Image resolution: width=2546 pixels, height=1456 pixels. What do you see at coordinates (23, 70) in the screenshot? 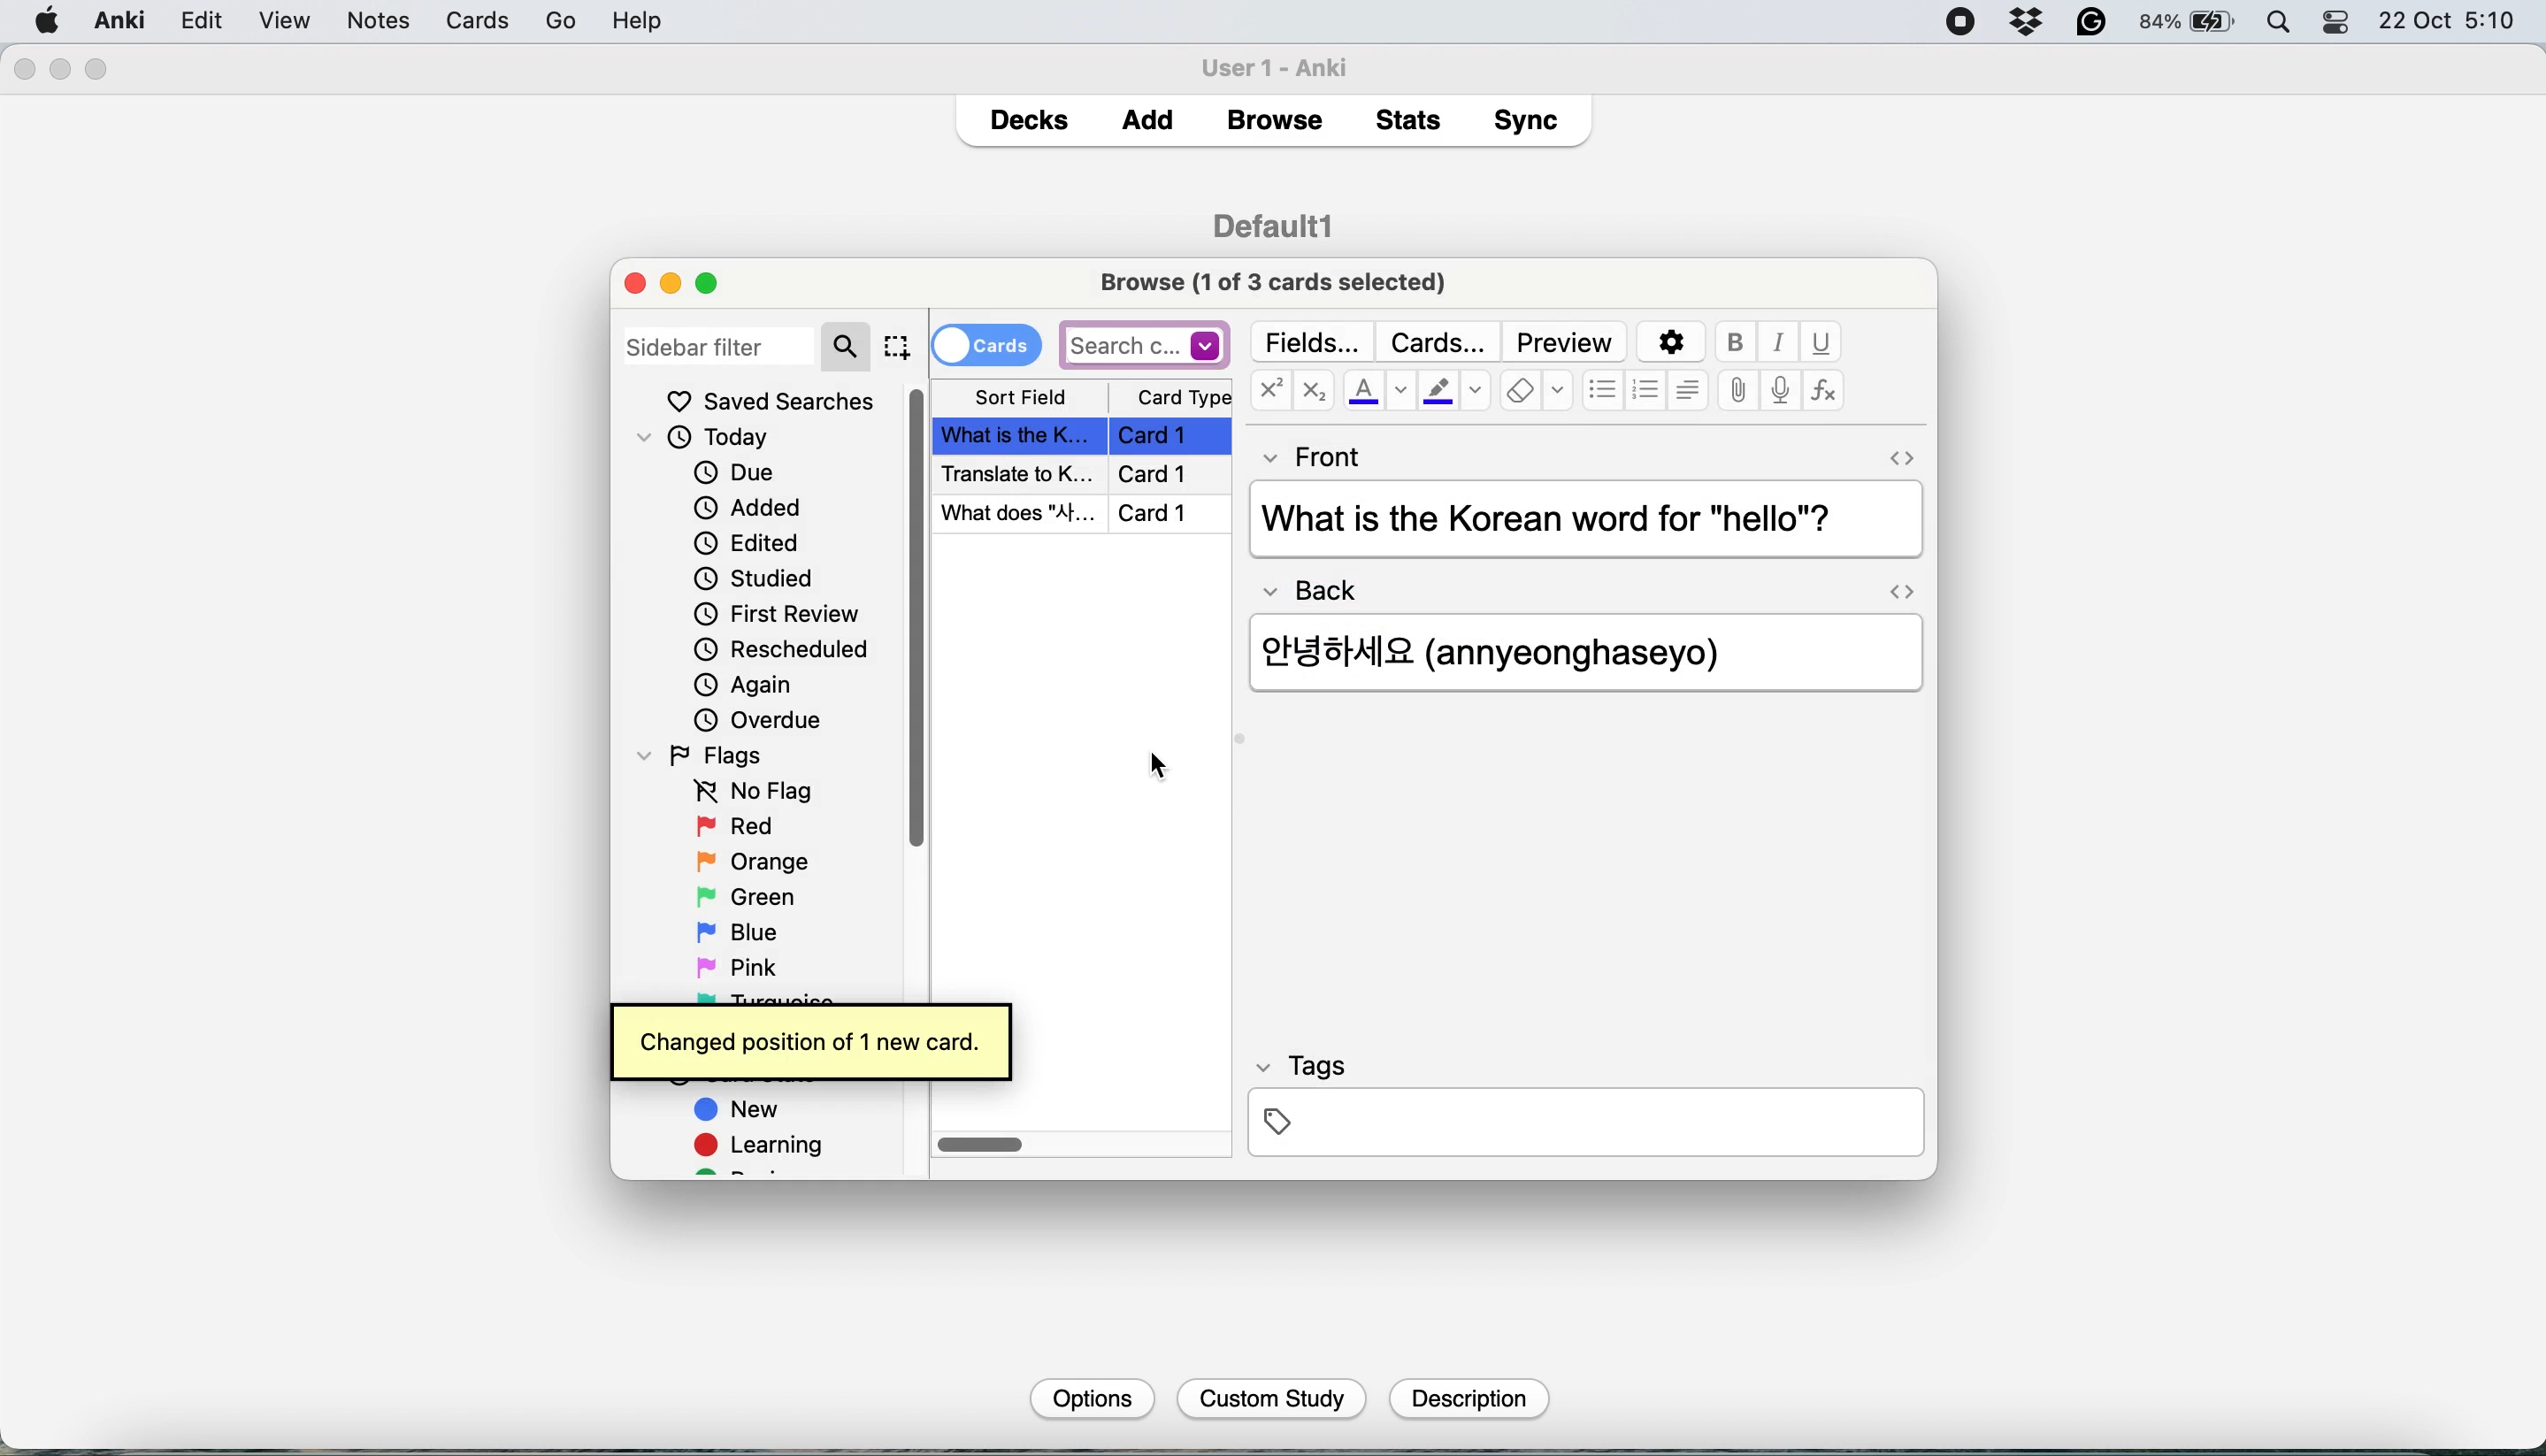
I see `close` at bounding box center [23, 70].